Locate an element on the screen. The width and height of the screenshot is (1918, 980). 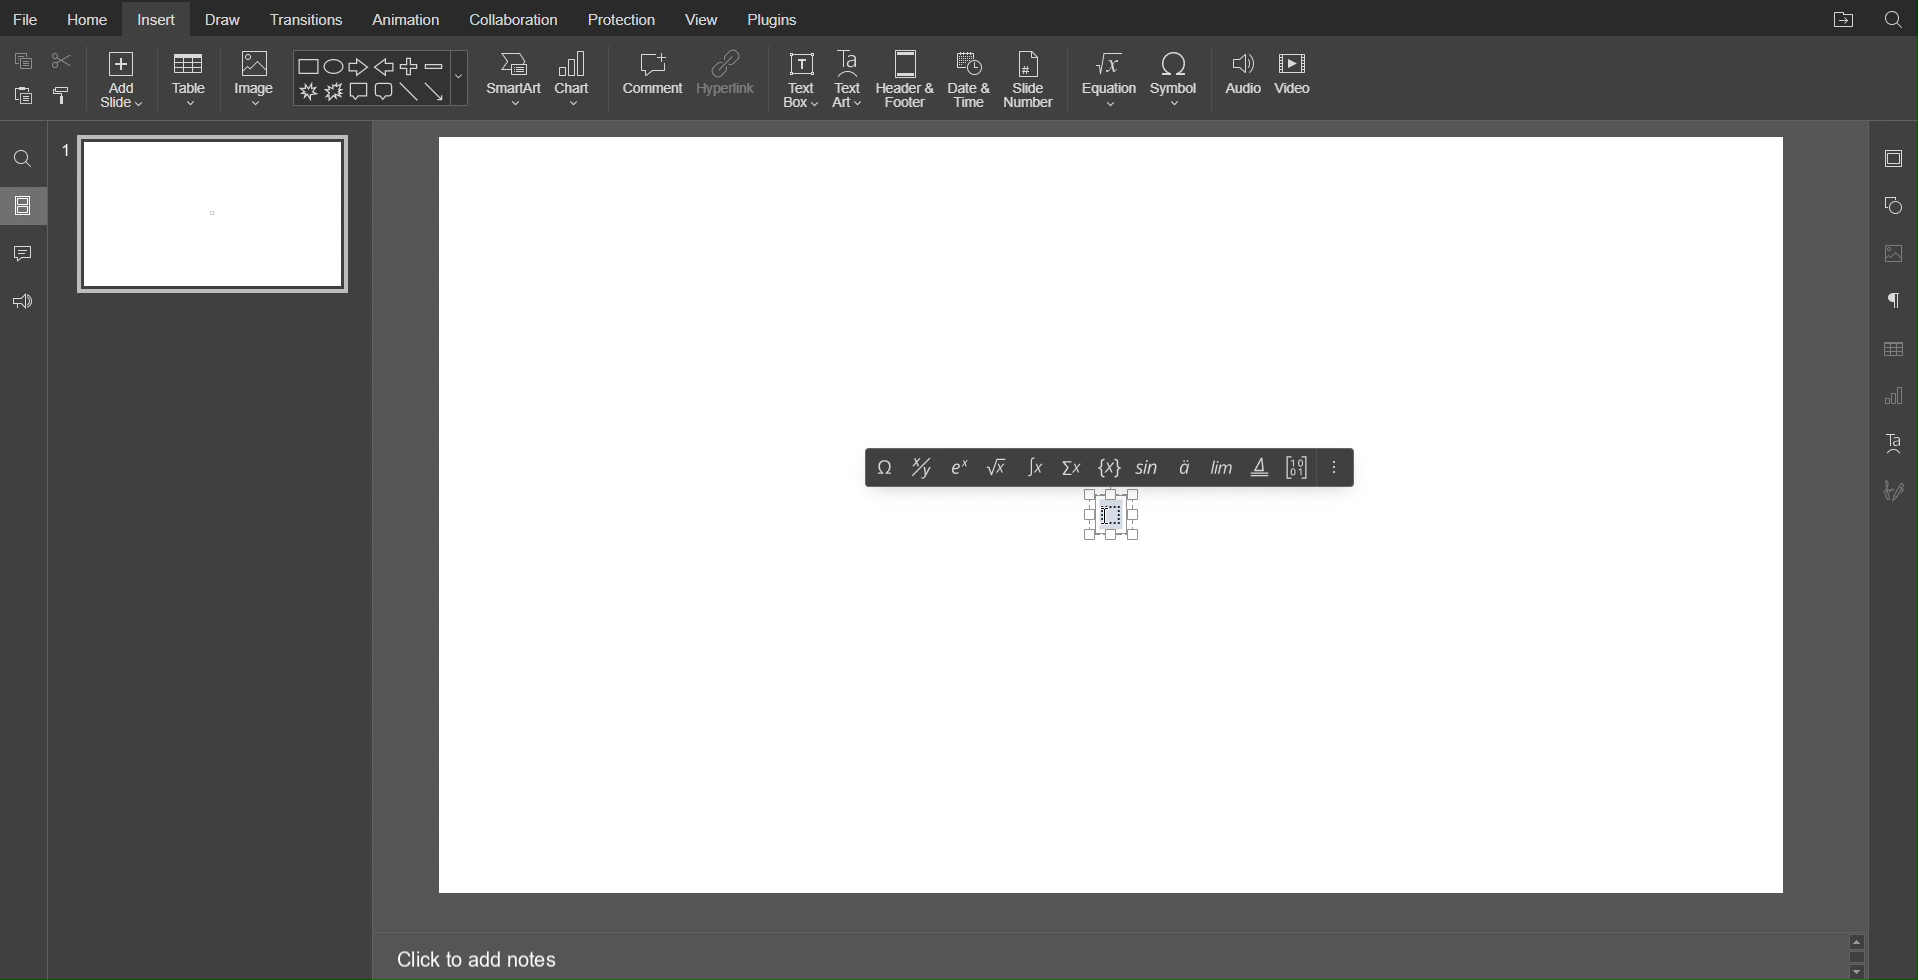
Trig is located at coordinates (1260, 468).